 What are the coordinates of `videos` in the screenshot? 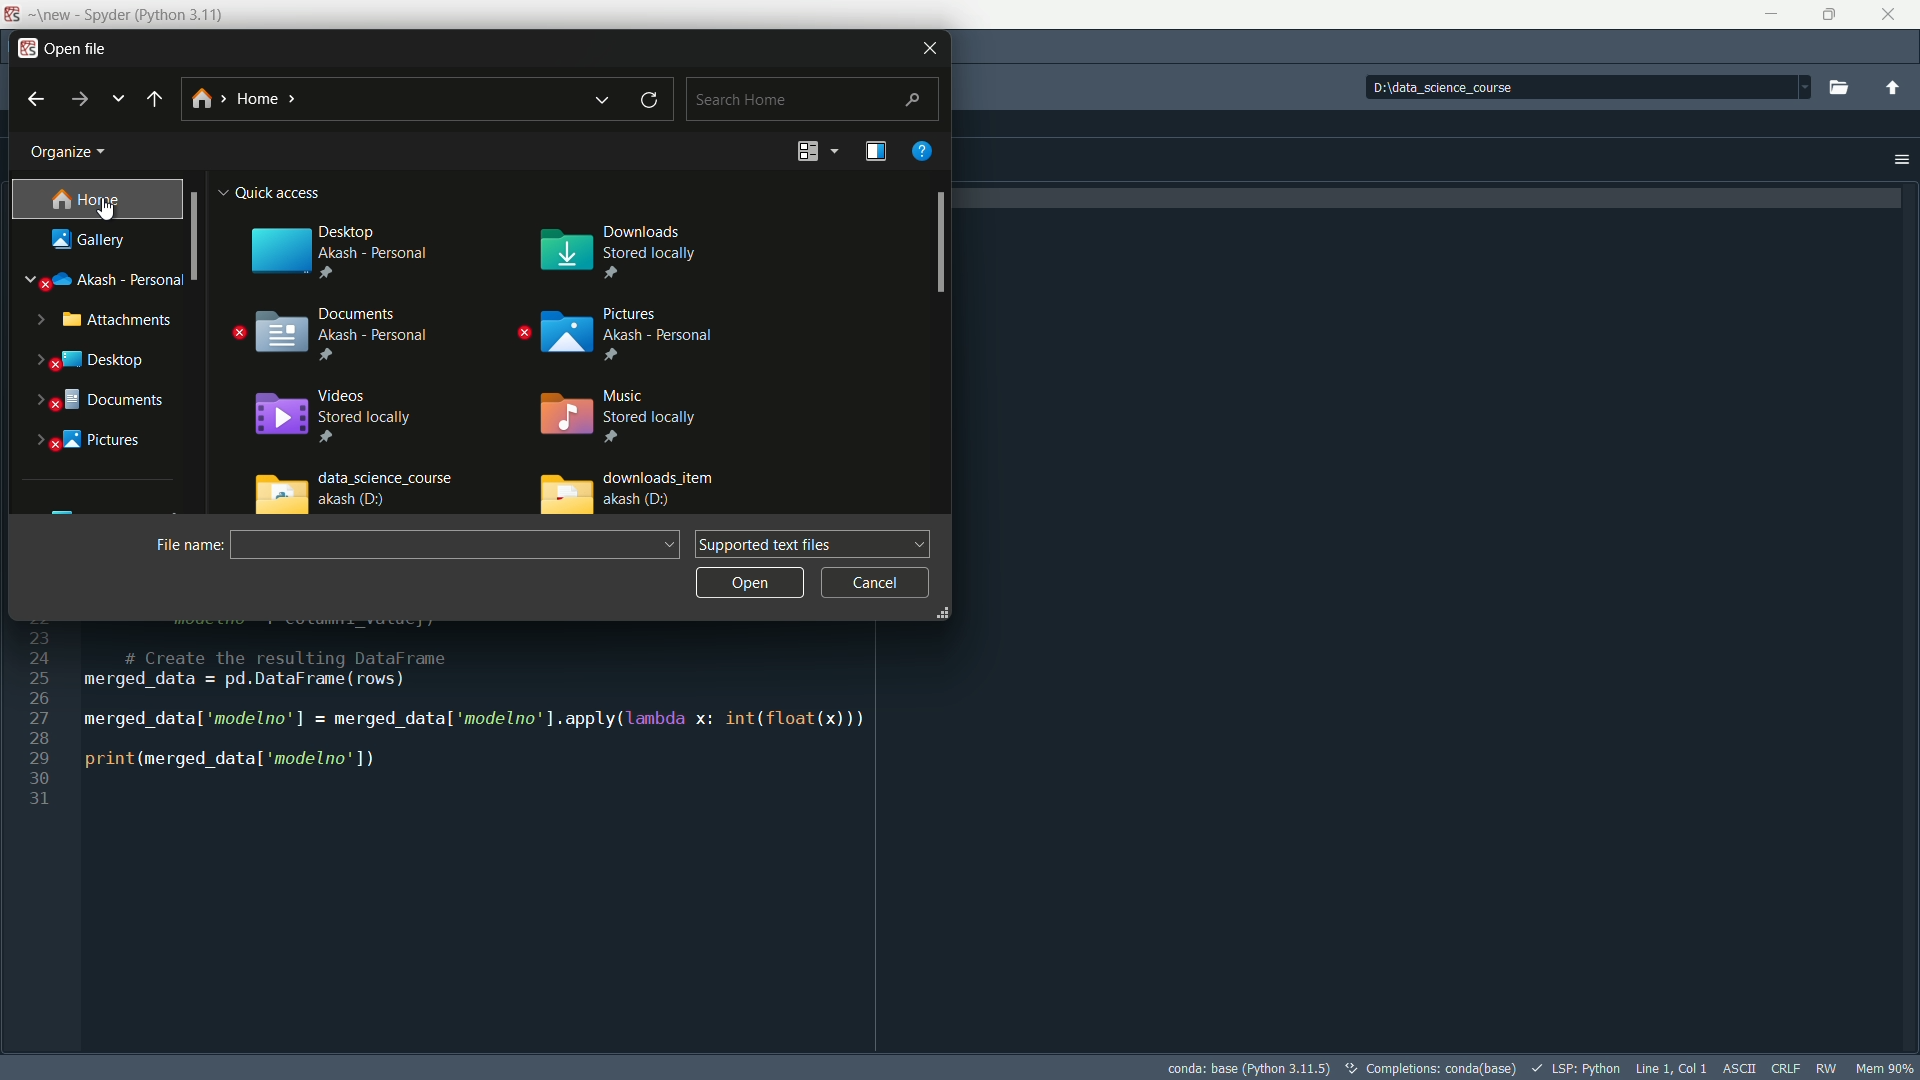 It's located at (331, 417).